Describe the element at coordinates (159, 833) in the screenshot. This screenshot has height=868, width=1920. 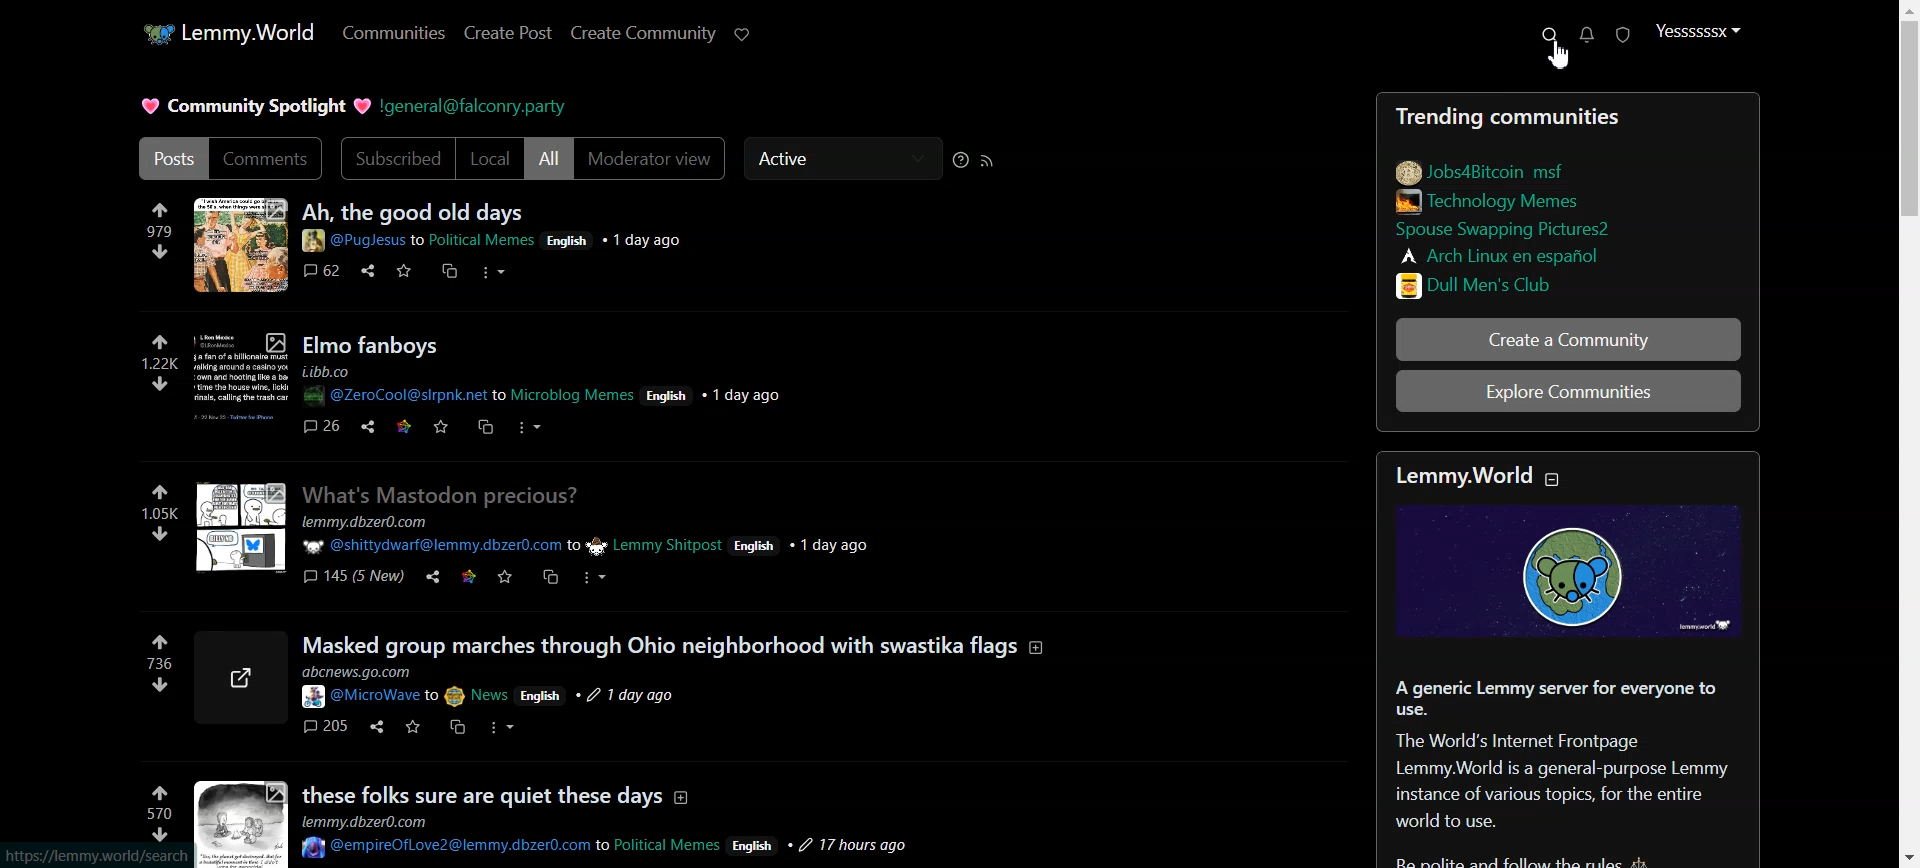
I see `` at that location.